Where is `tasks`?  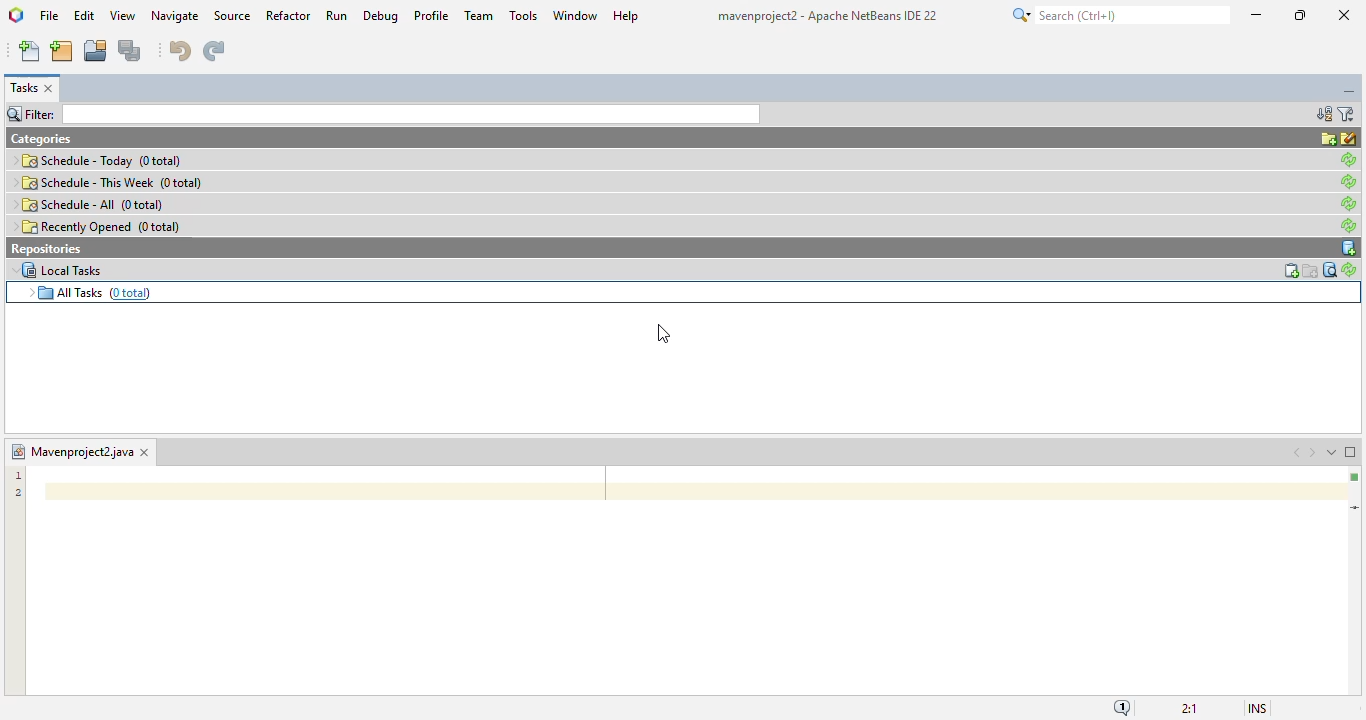 tasks is located at coordinates (23, 88).